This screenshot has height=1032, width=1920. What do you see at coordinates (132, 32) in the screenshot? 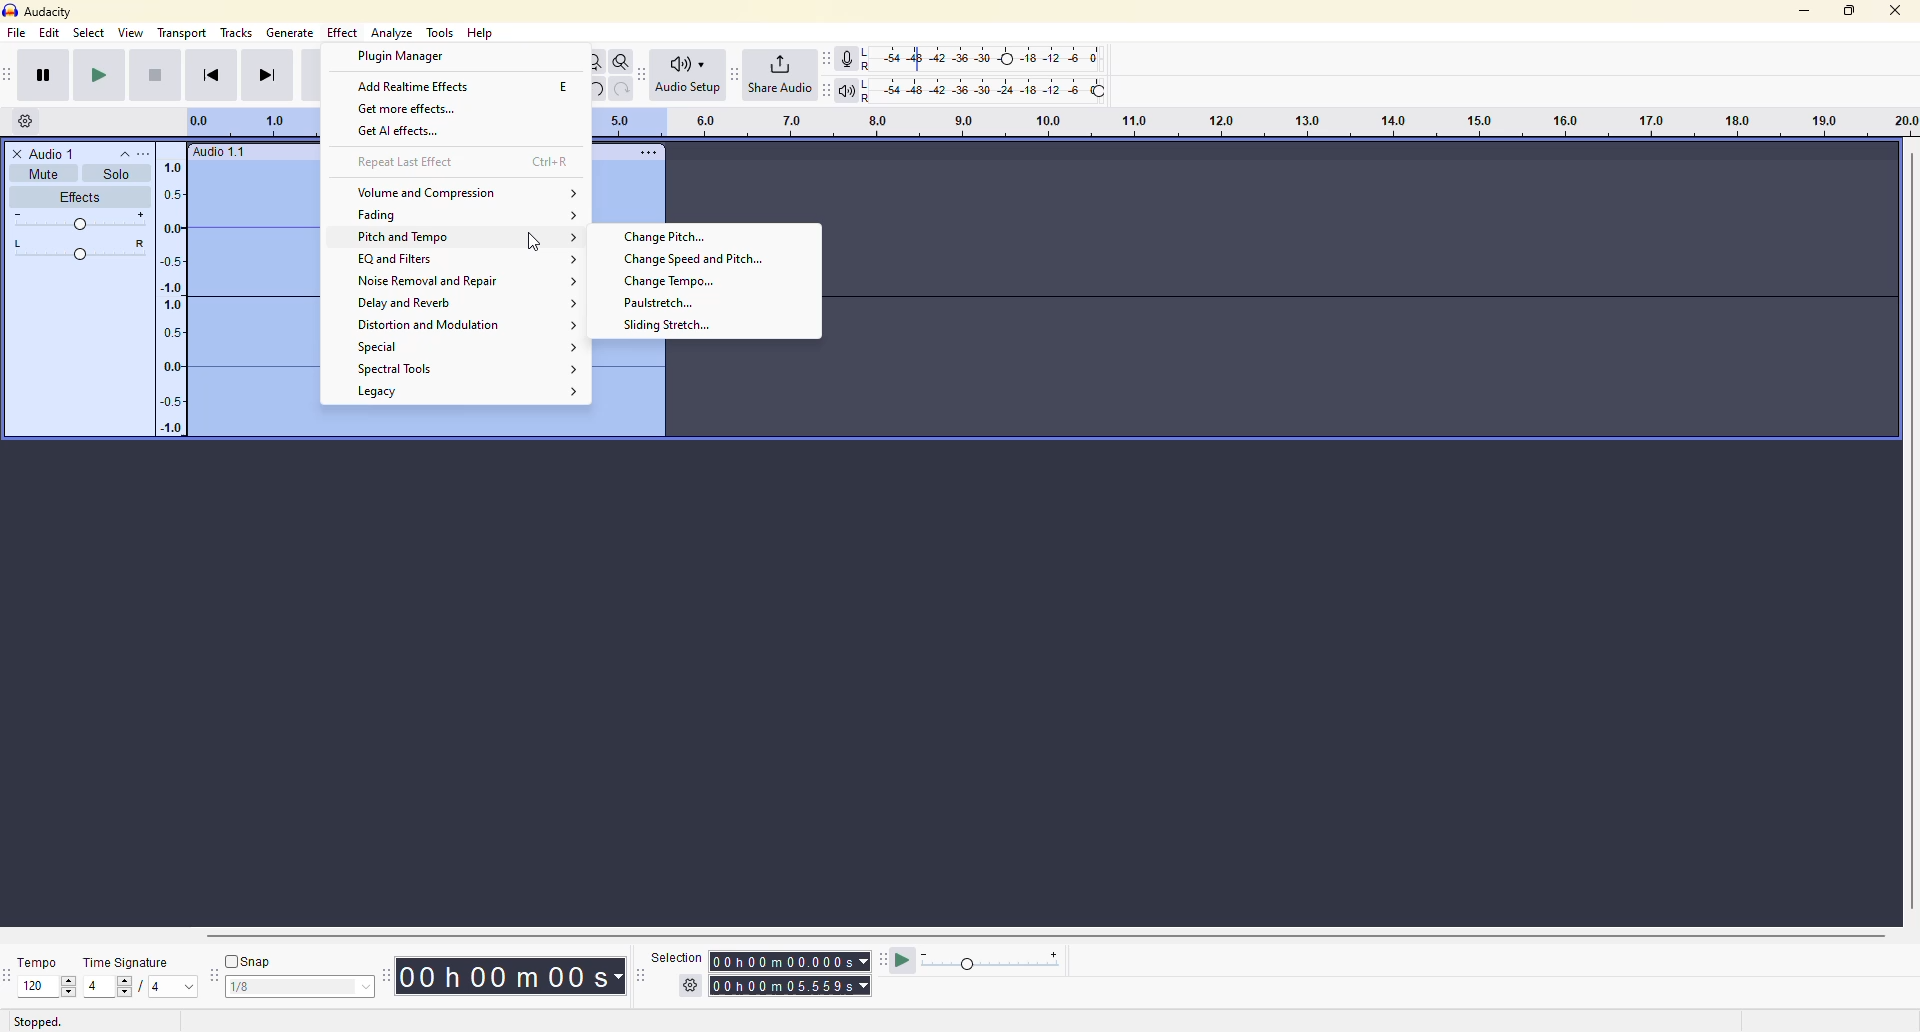
I see `view` at bounding box center [132, 32].